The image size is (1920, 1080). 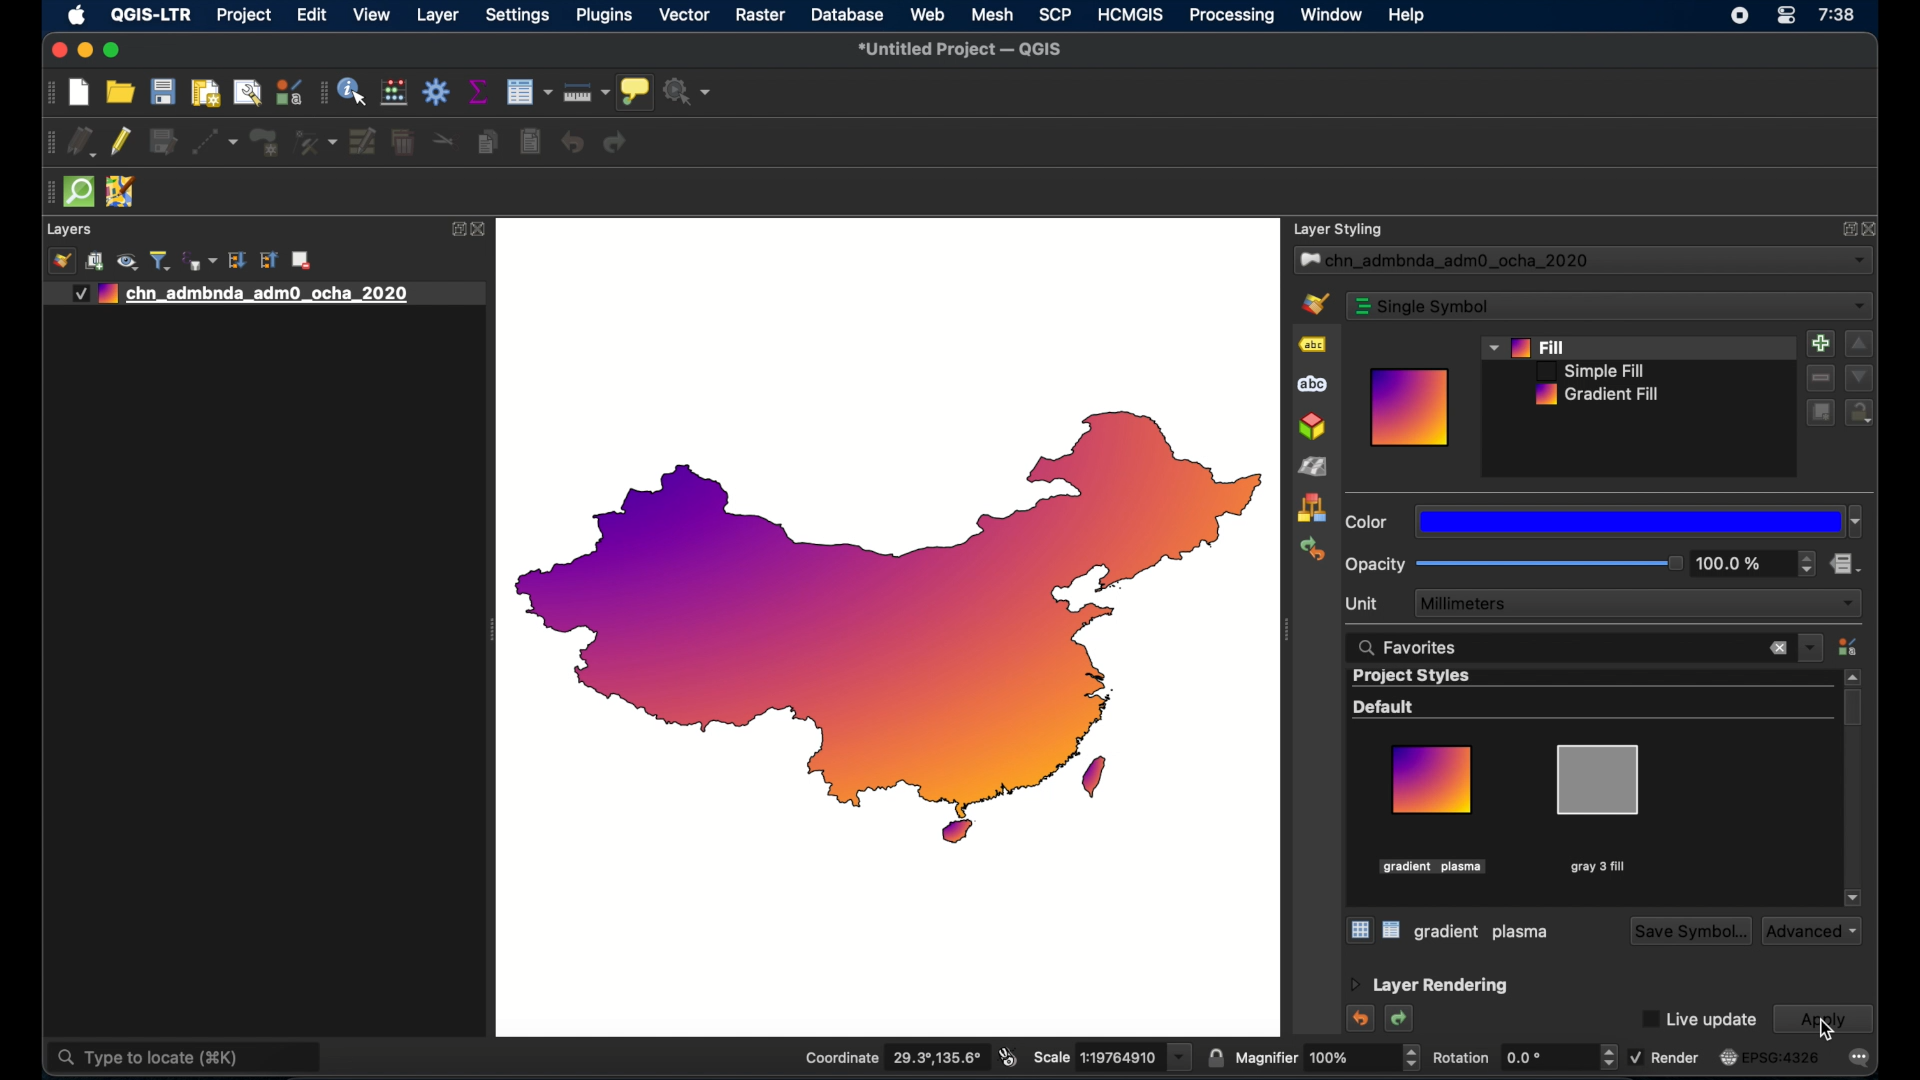 What do you see at coordinates (488, 142) in the screenshot?
I see `copy` at bounding box center [488, 142].